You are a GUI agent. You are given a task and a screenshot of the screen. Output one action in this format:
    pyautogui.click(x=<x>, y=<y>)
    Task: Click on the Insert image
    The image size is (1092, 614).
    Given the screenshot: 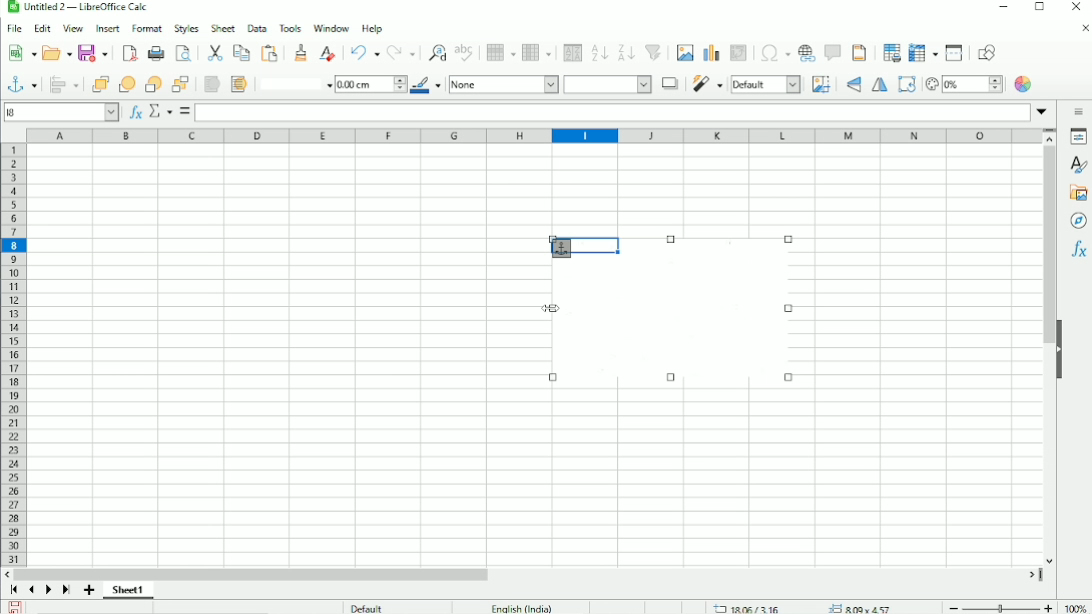 What is the action you would take?
    pyautogui.click(x=684, y=53)
    